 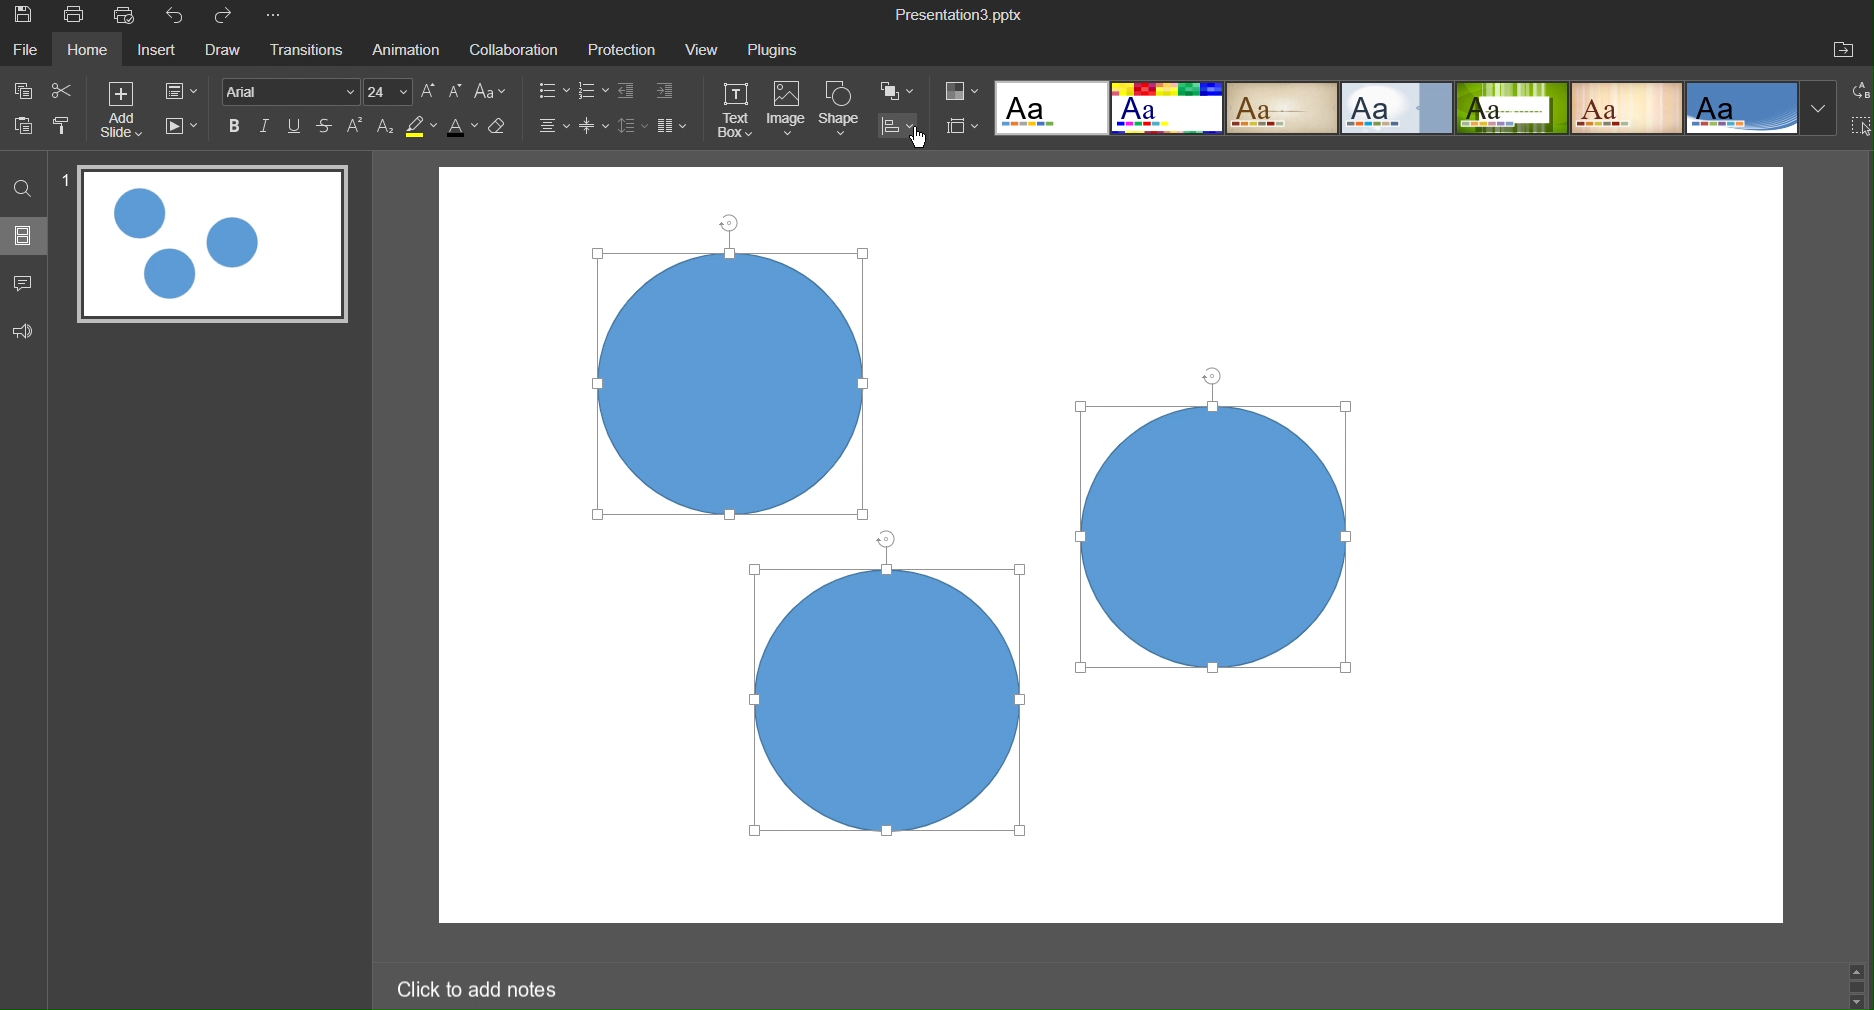 What do you see at coordinates (675, 126) in the screenshot?
I see `Columns` at bounding box center [675, 126].